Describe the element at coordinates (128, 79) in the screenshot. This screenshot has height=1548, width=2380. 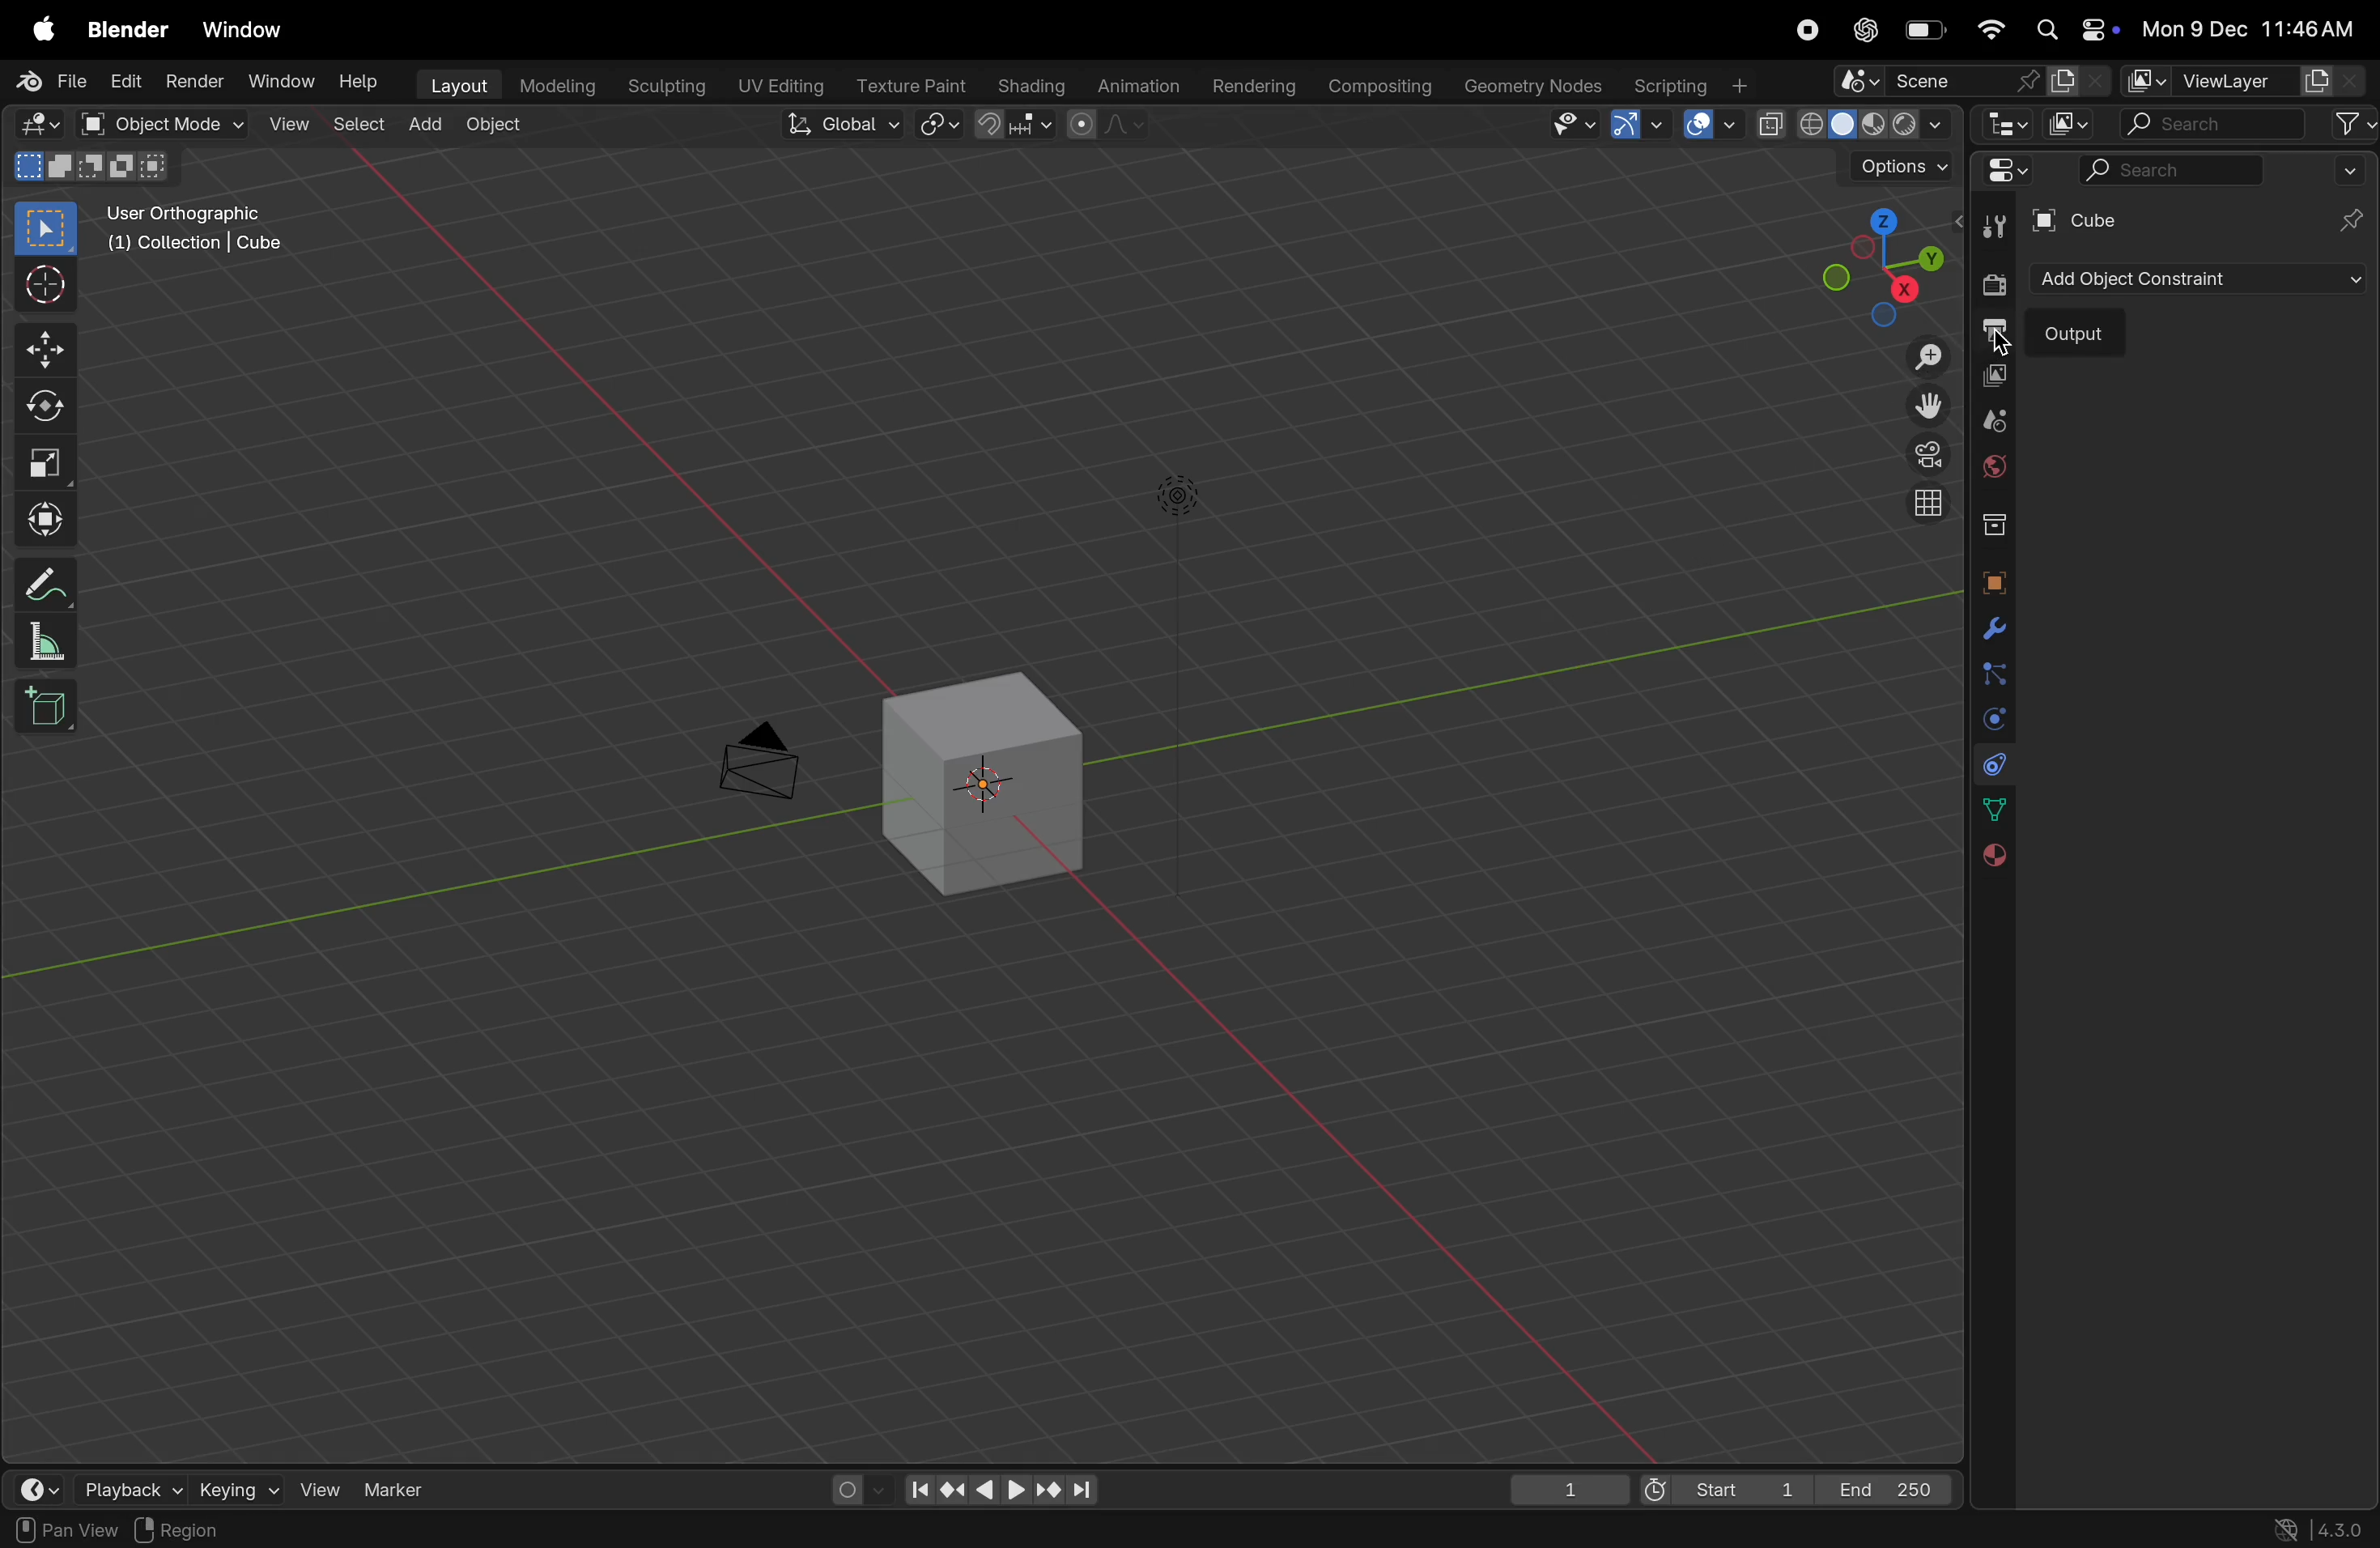
I see `Edit` at that location.